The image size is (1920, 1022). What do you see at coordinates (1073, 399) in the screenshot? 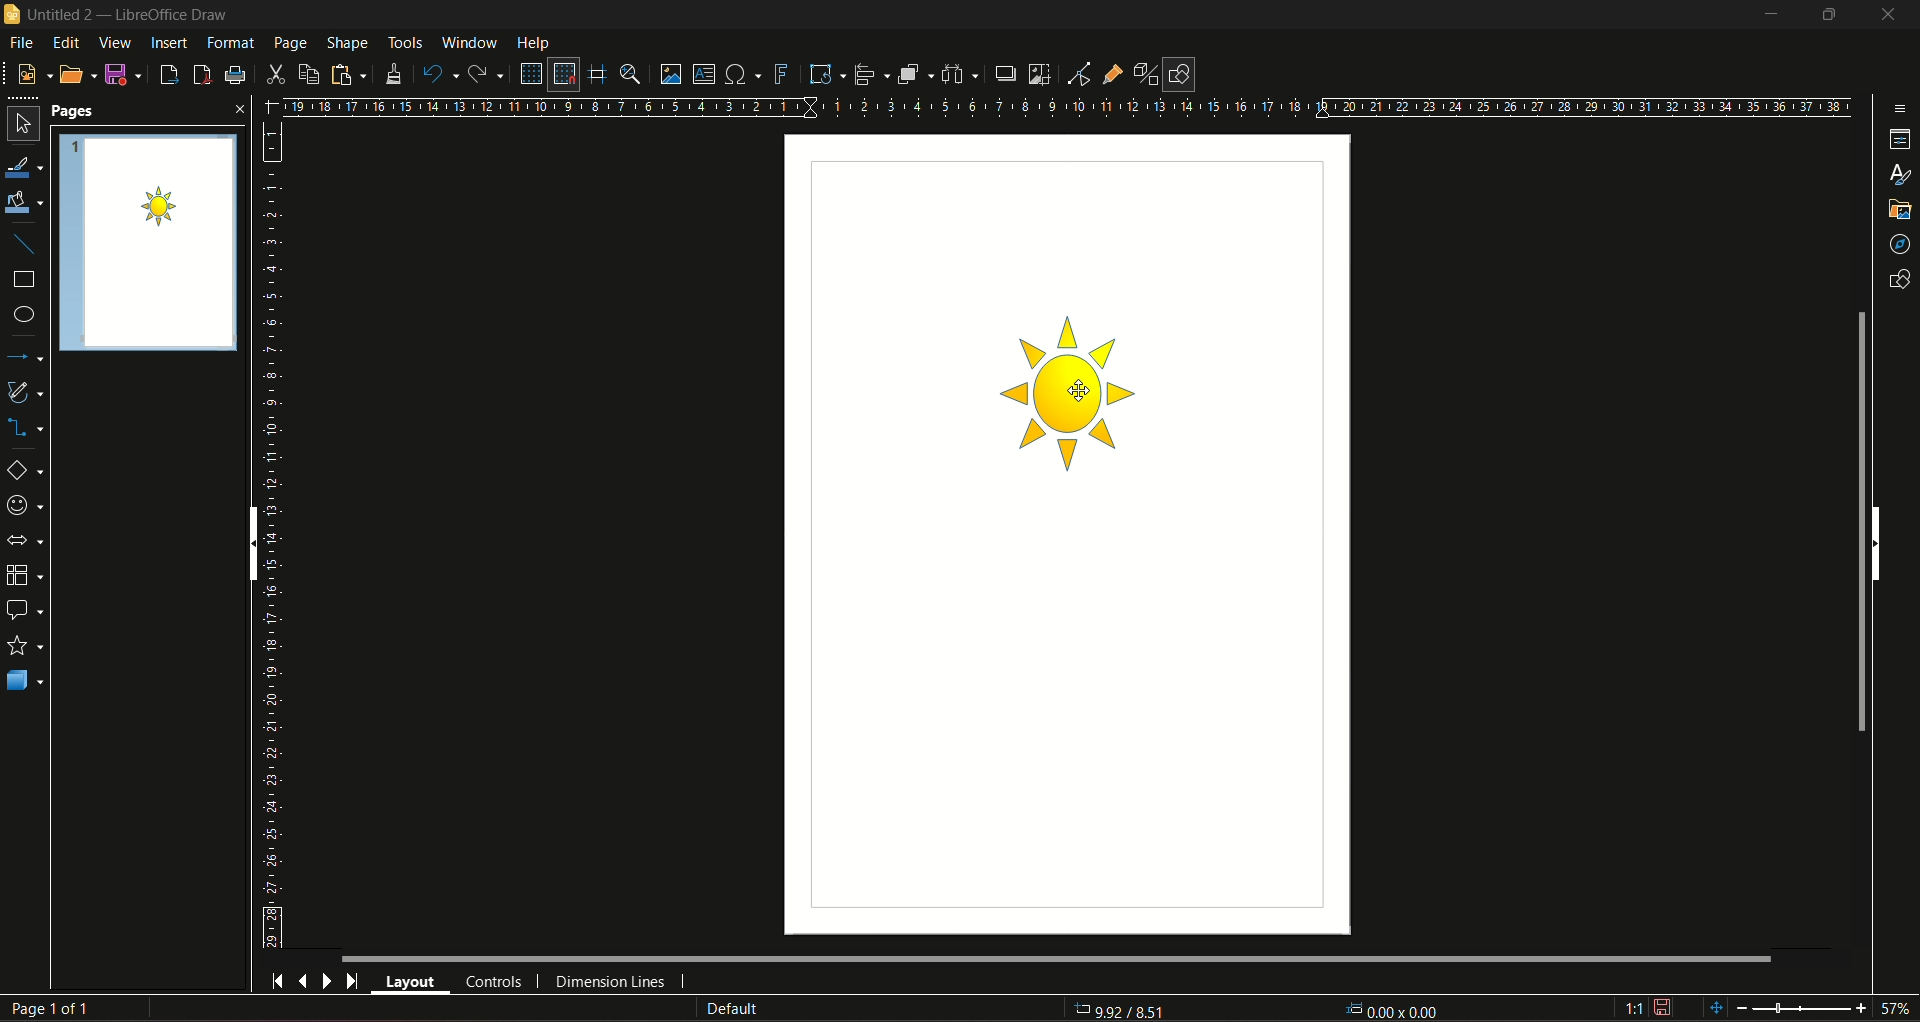
I see `object` at bounding box center [1073, 399].